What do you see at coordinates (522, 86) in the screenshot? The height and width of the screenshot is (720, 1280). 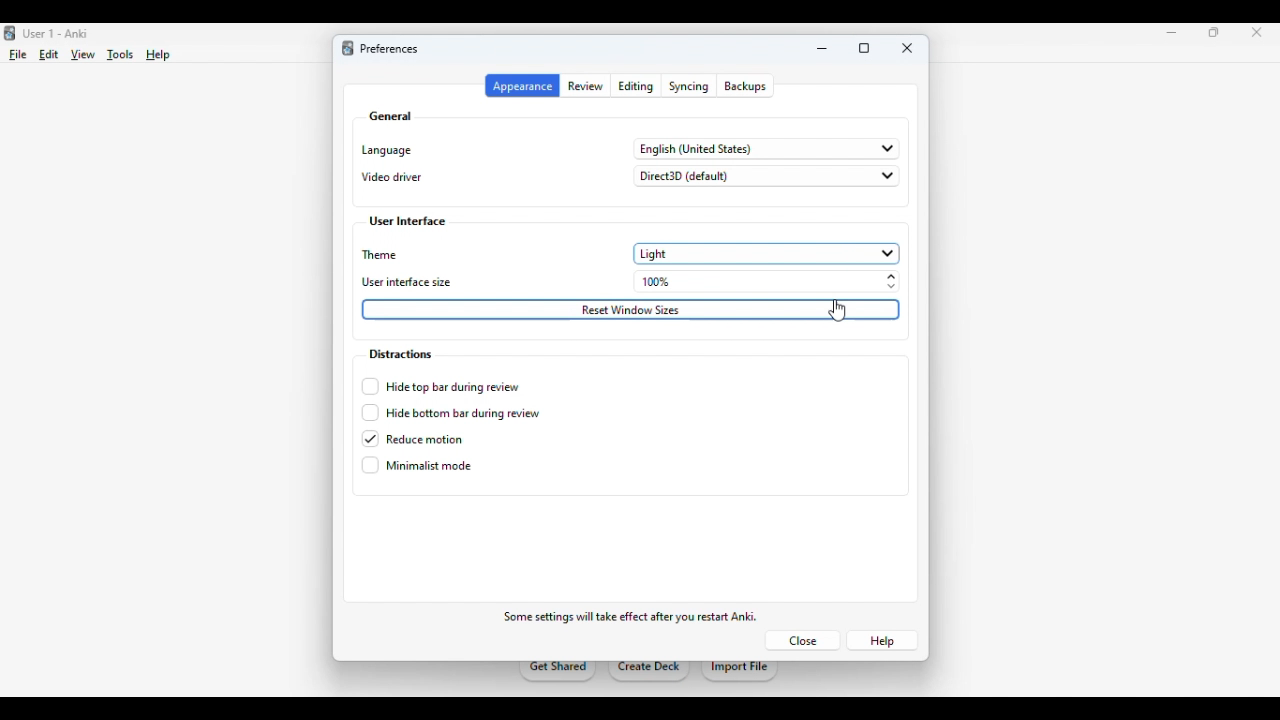 I see `appearance` at bounding box center [522, 86].